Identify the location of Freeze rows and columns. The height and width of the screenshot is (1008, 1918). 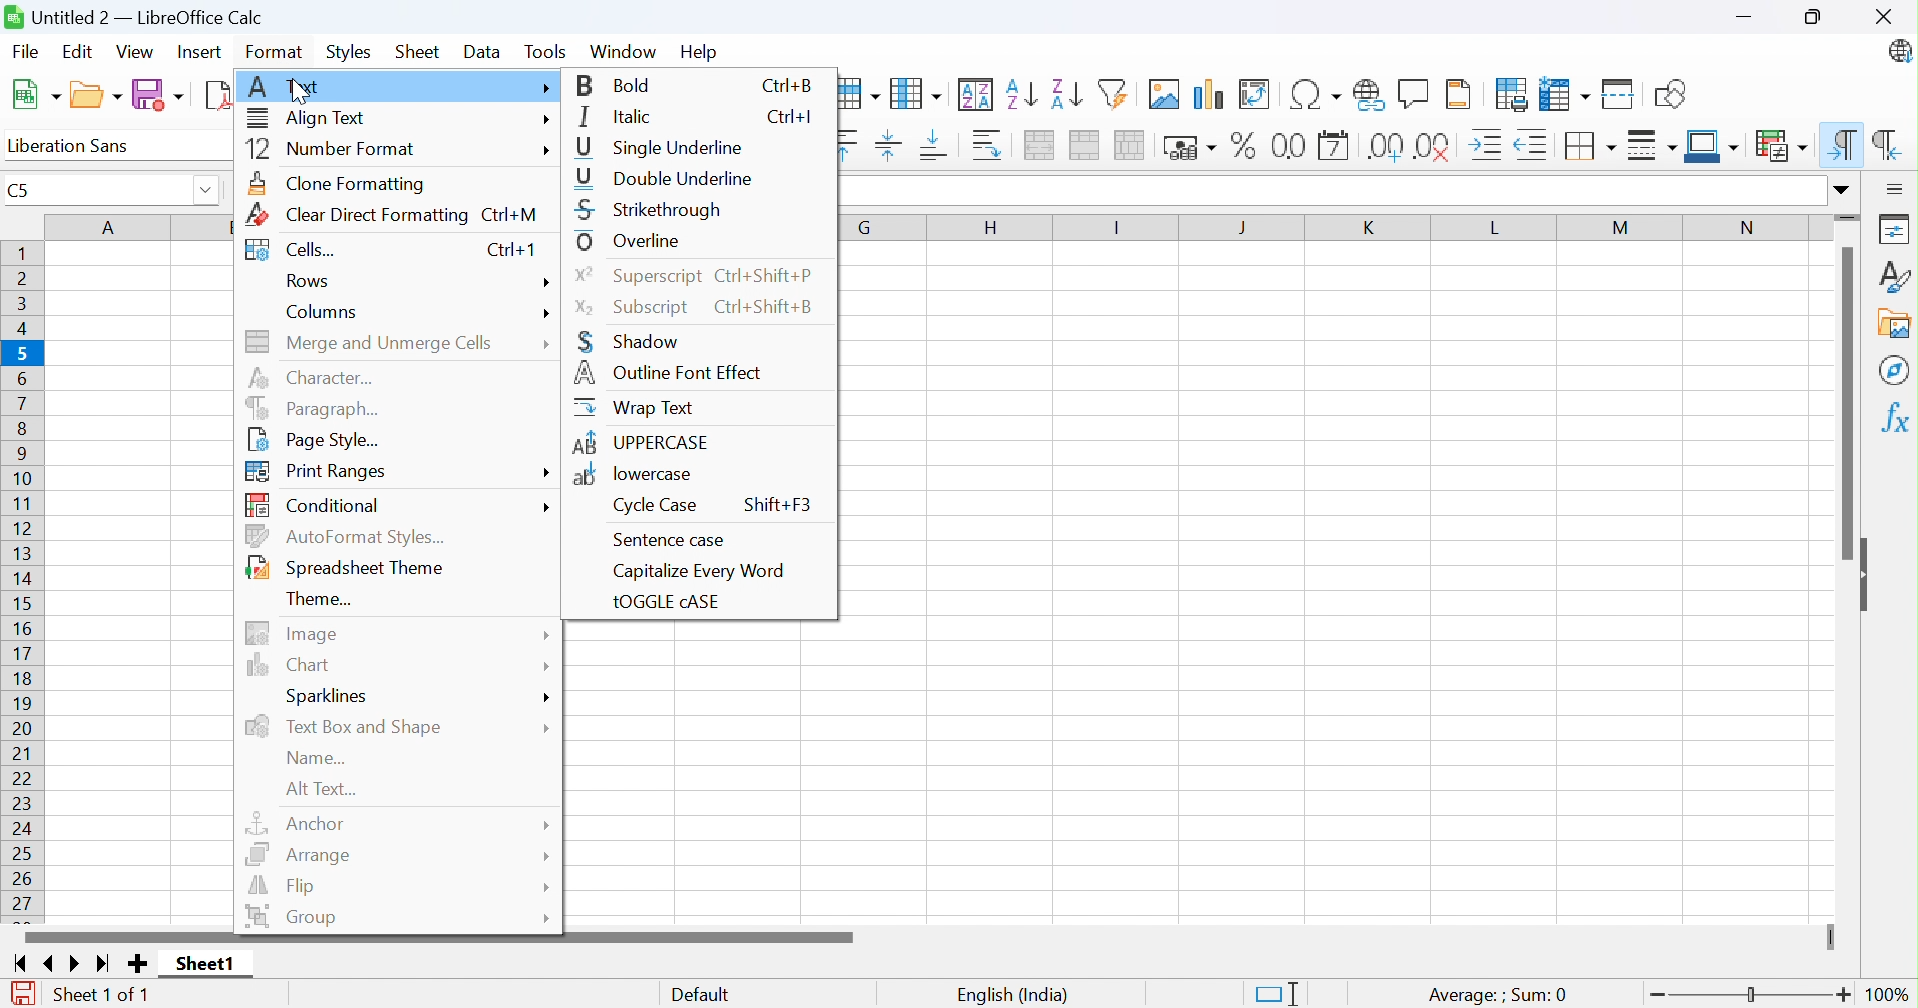
(1565, 95).